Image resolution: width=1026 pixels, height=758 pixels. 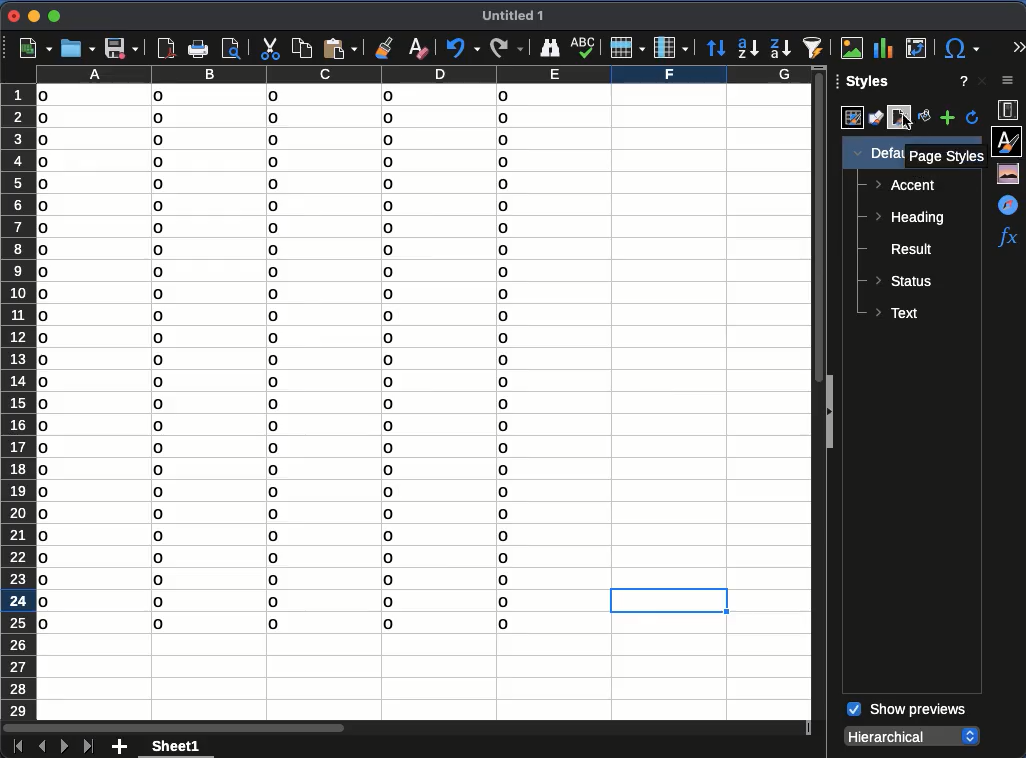 I want to click on cursor, so click(x=906, y=121).